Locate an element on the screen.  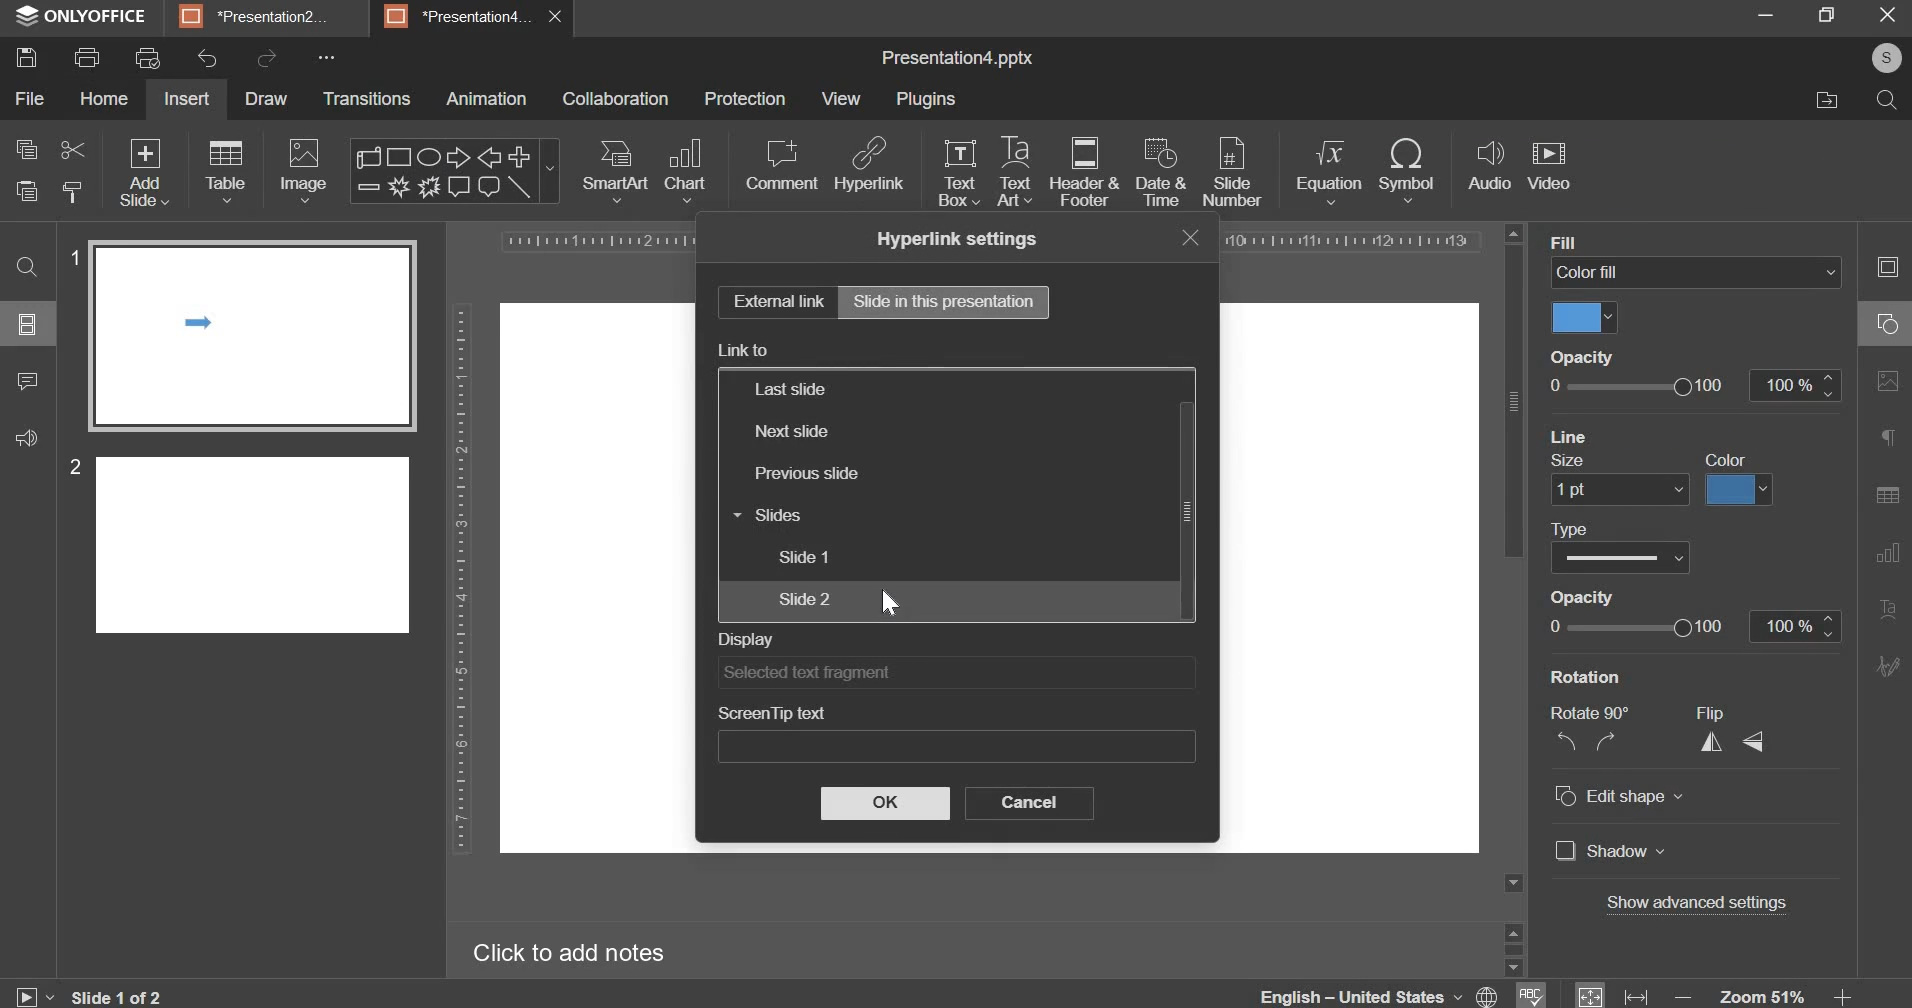
 is located at coordinates (962, 746).